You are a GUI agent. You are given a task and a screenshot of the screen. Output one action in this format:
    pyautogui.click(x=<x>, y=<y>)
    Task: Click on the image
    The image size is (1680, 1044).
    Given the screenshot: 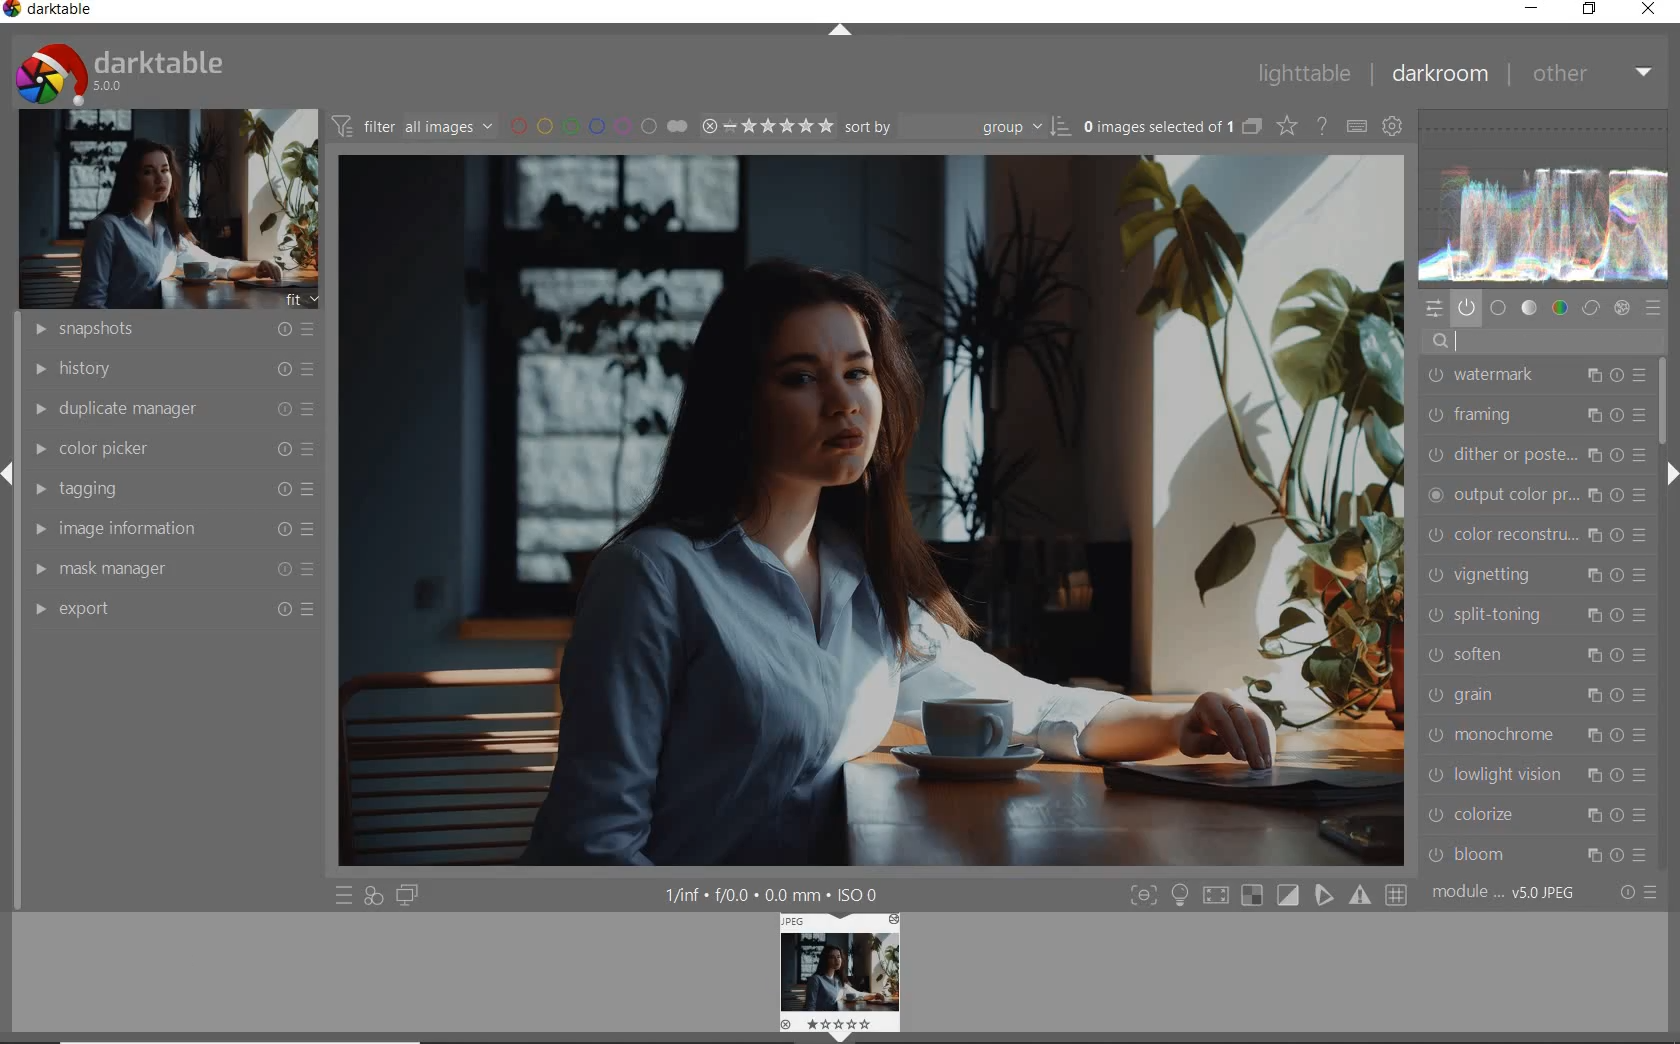 What is the action you would take?
    pyautogui.click(x=161, y=210)
    